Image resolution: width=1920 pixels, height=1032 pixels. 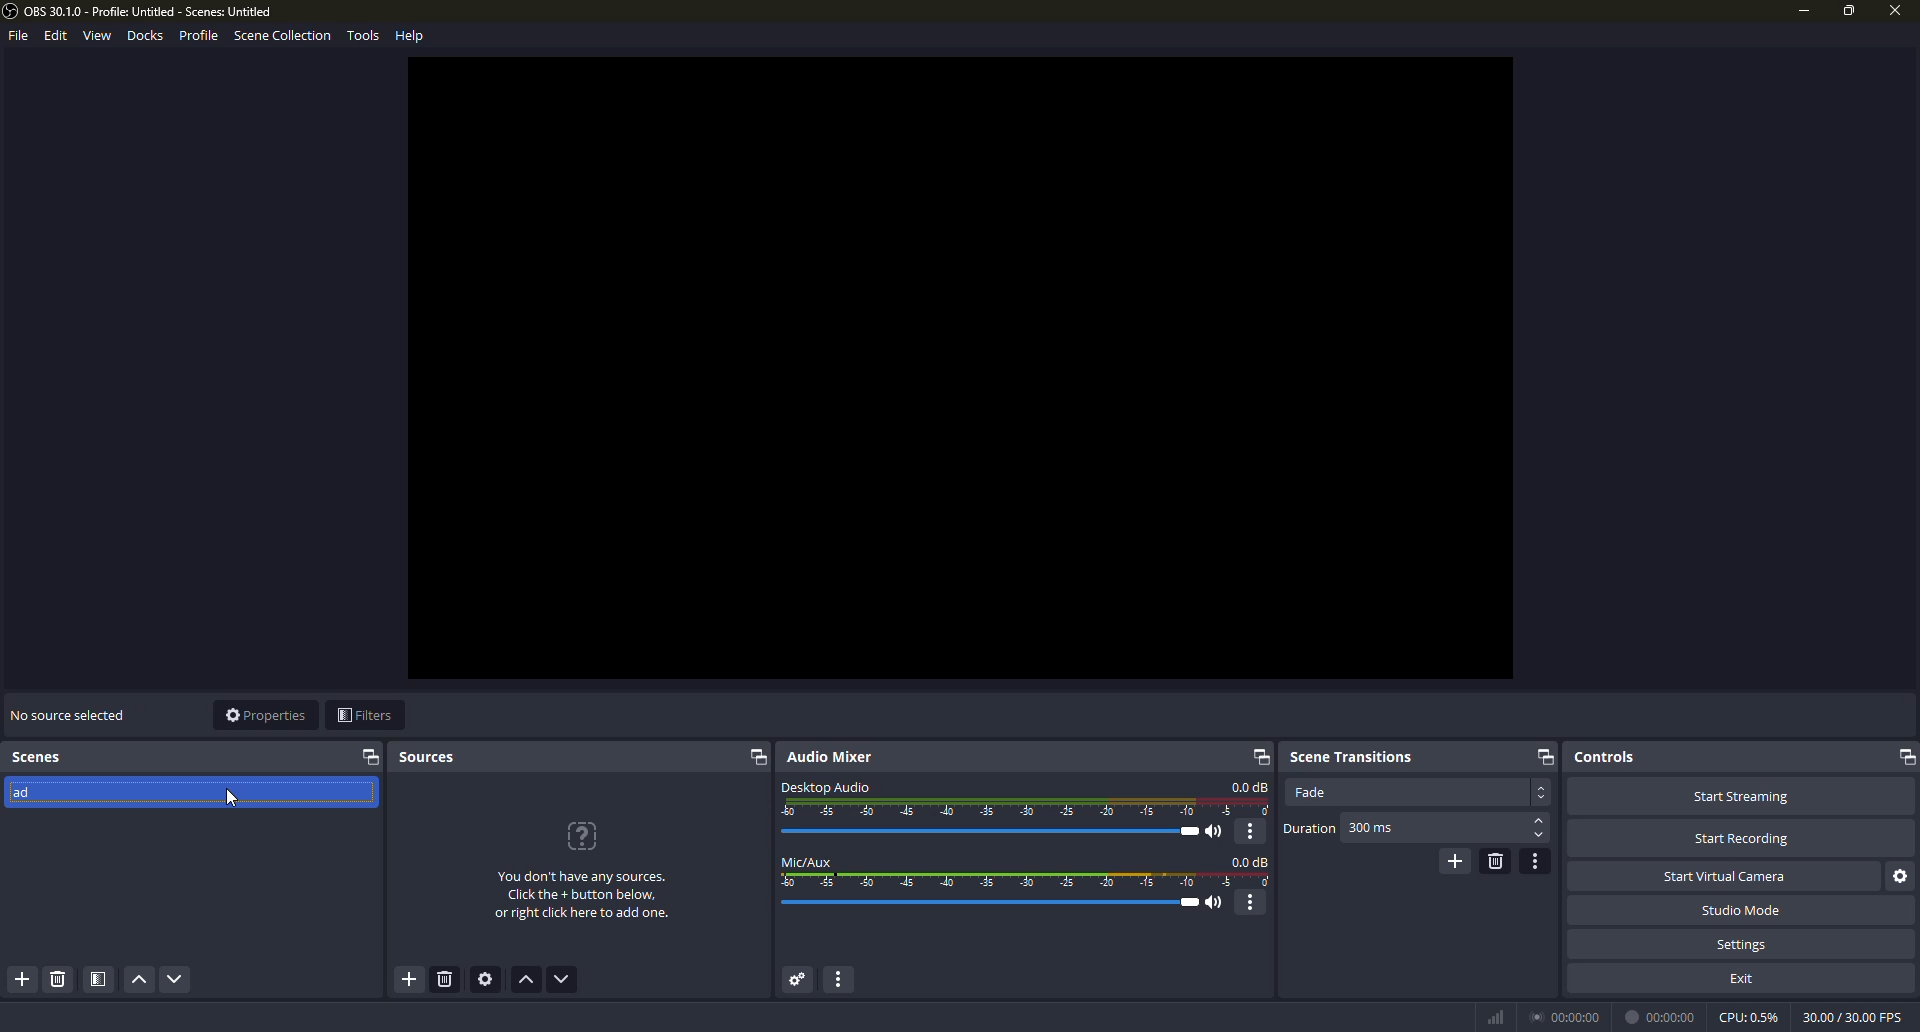 I want to click on db, so click(x=1250, y=787).